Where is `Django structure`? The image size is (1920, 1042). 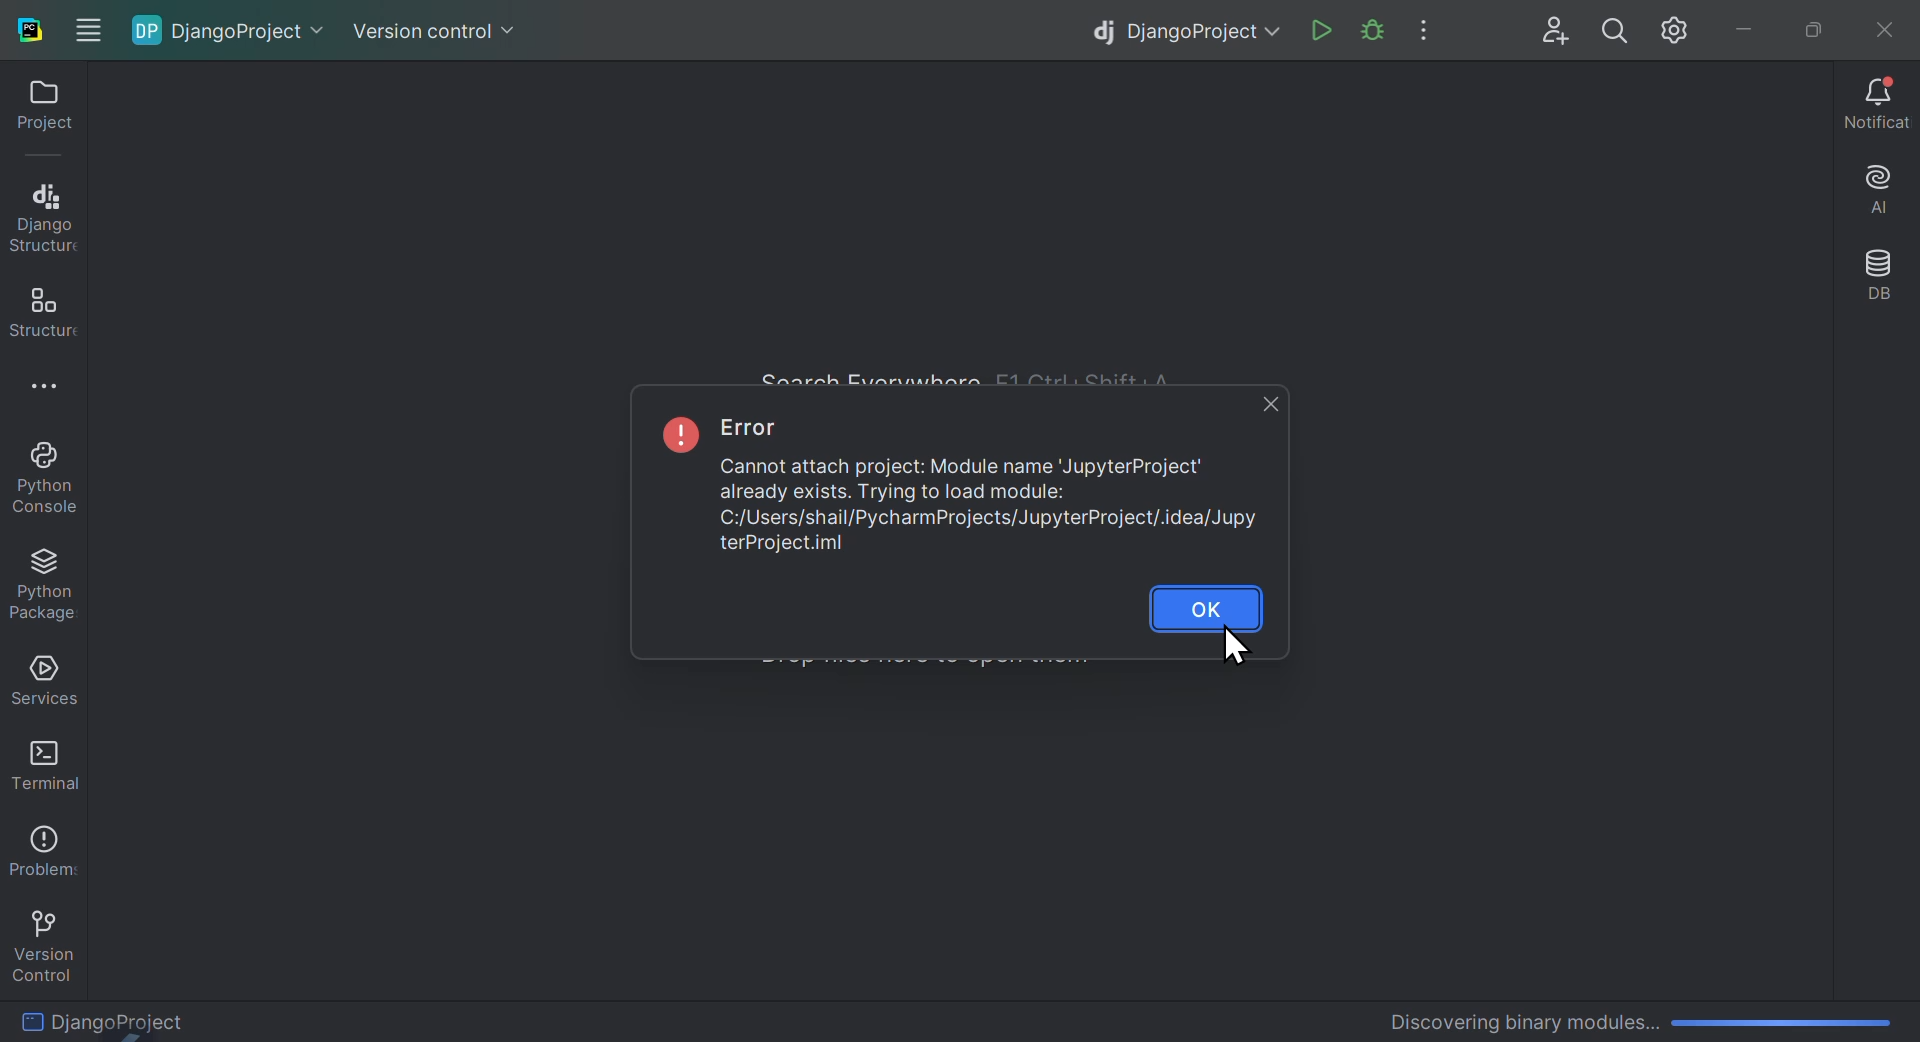
Django structure is located at coordinates (42, 214).